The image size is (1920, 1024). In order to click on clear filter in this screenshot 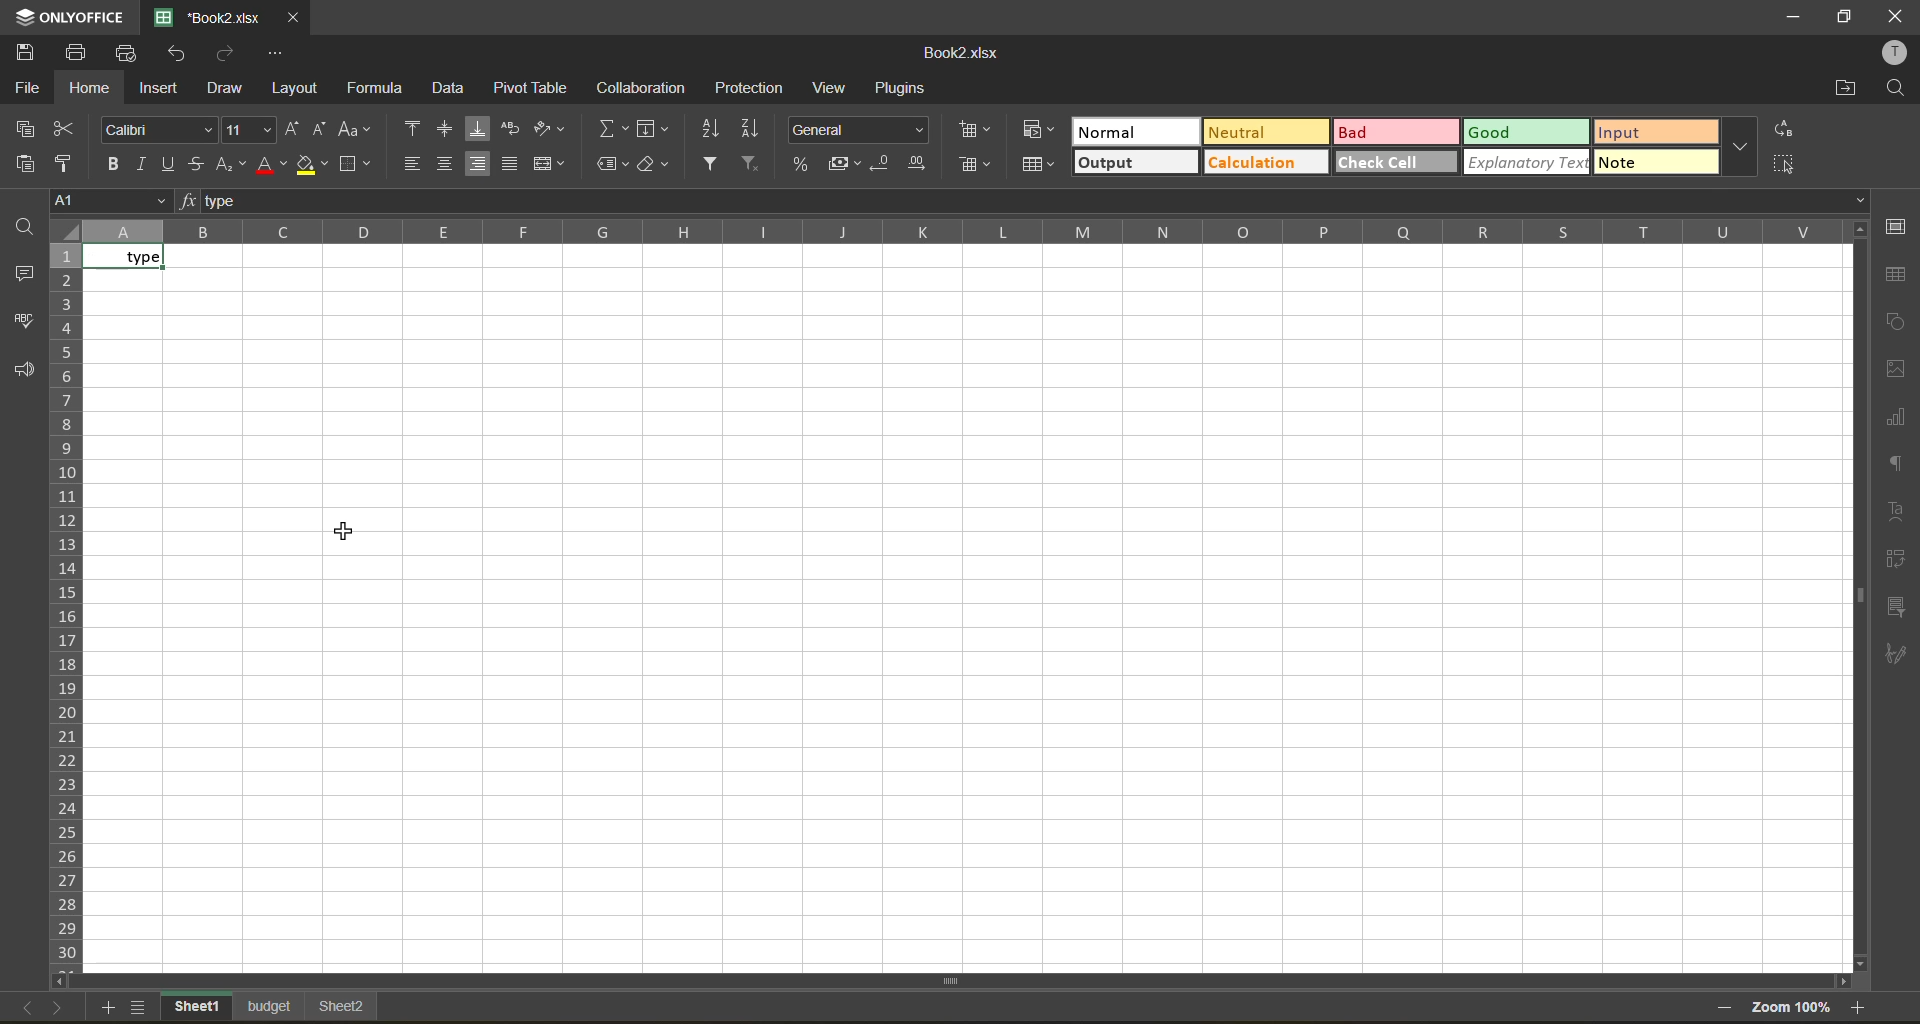, I will do `click(749, 165)`.